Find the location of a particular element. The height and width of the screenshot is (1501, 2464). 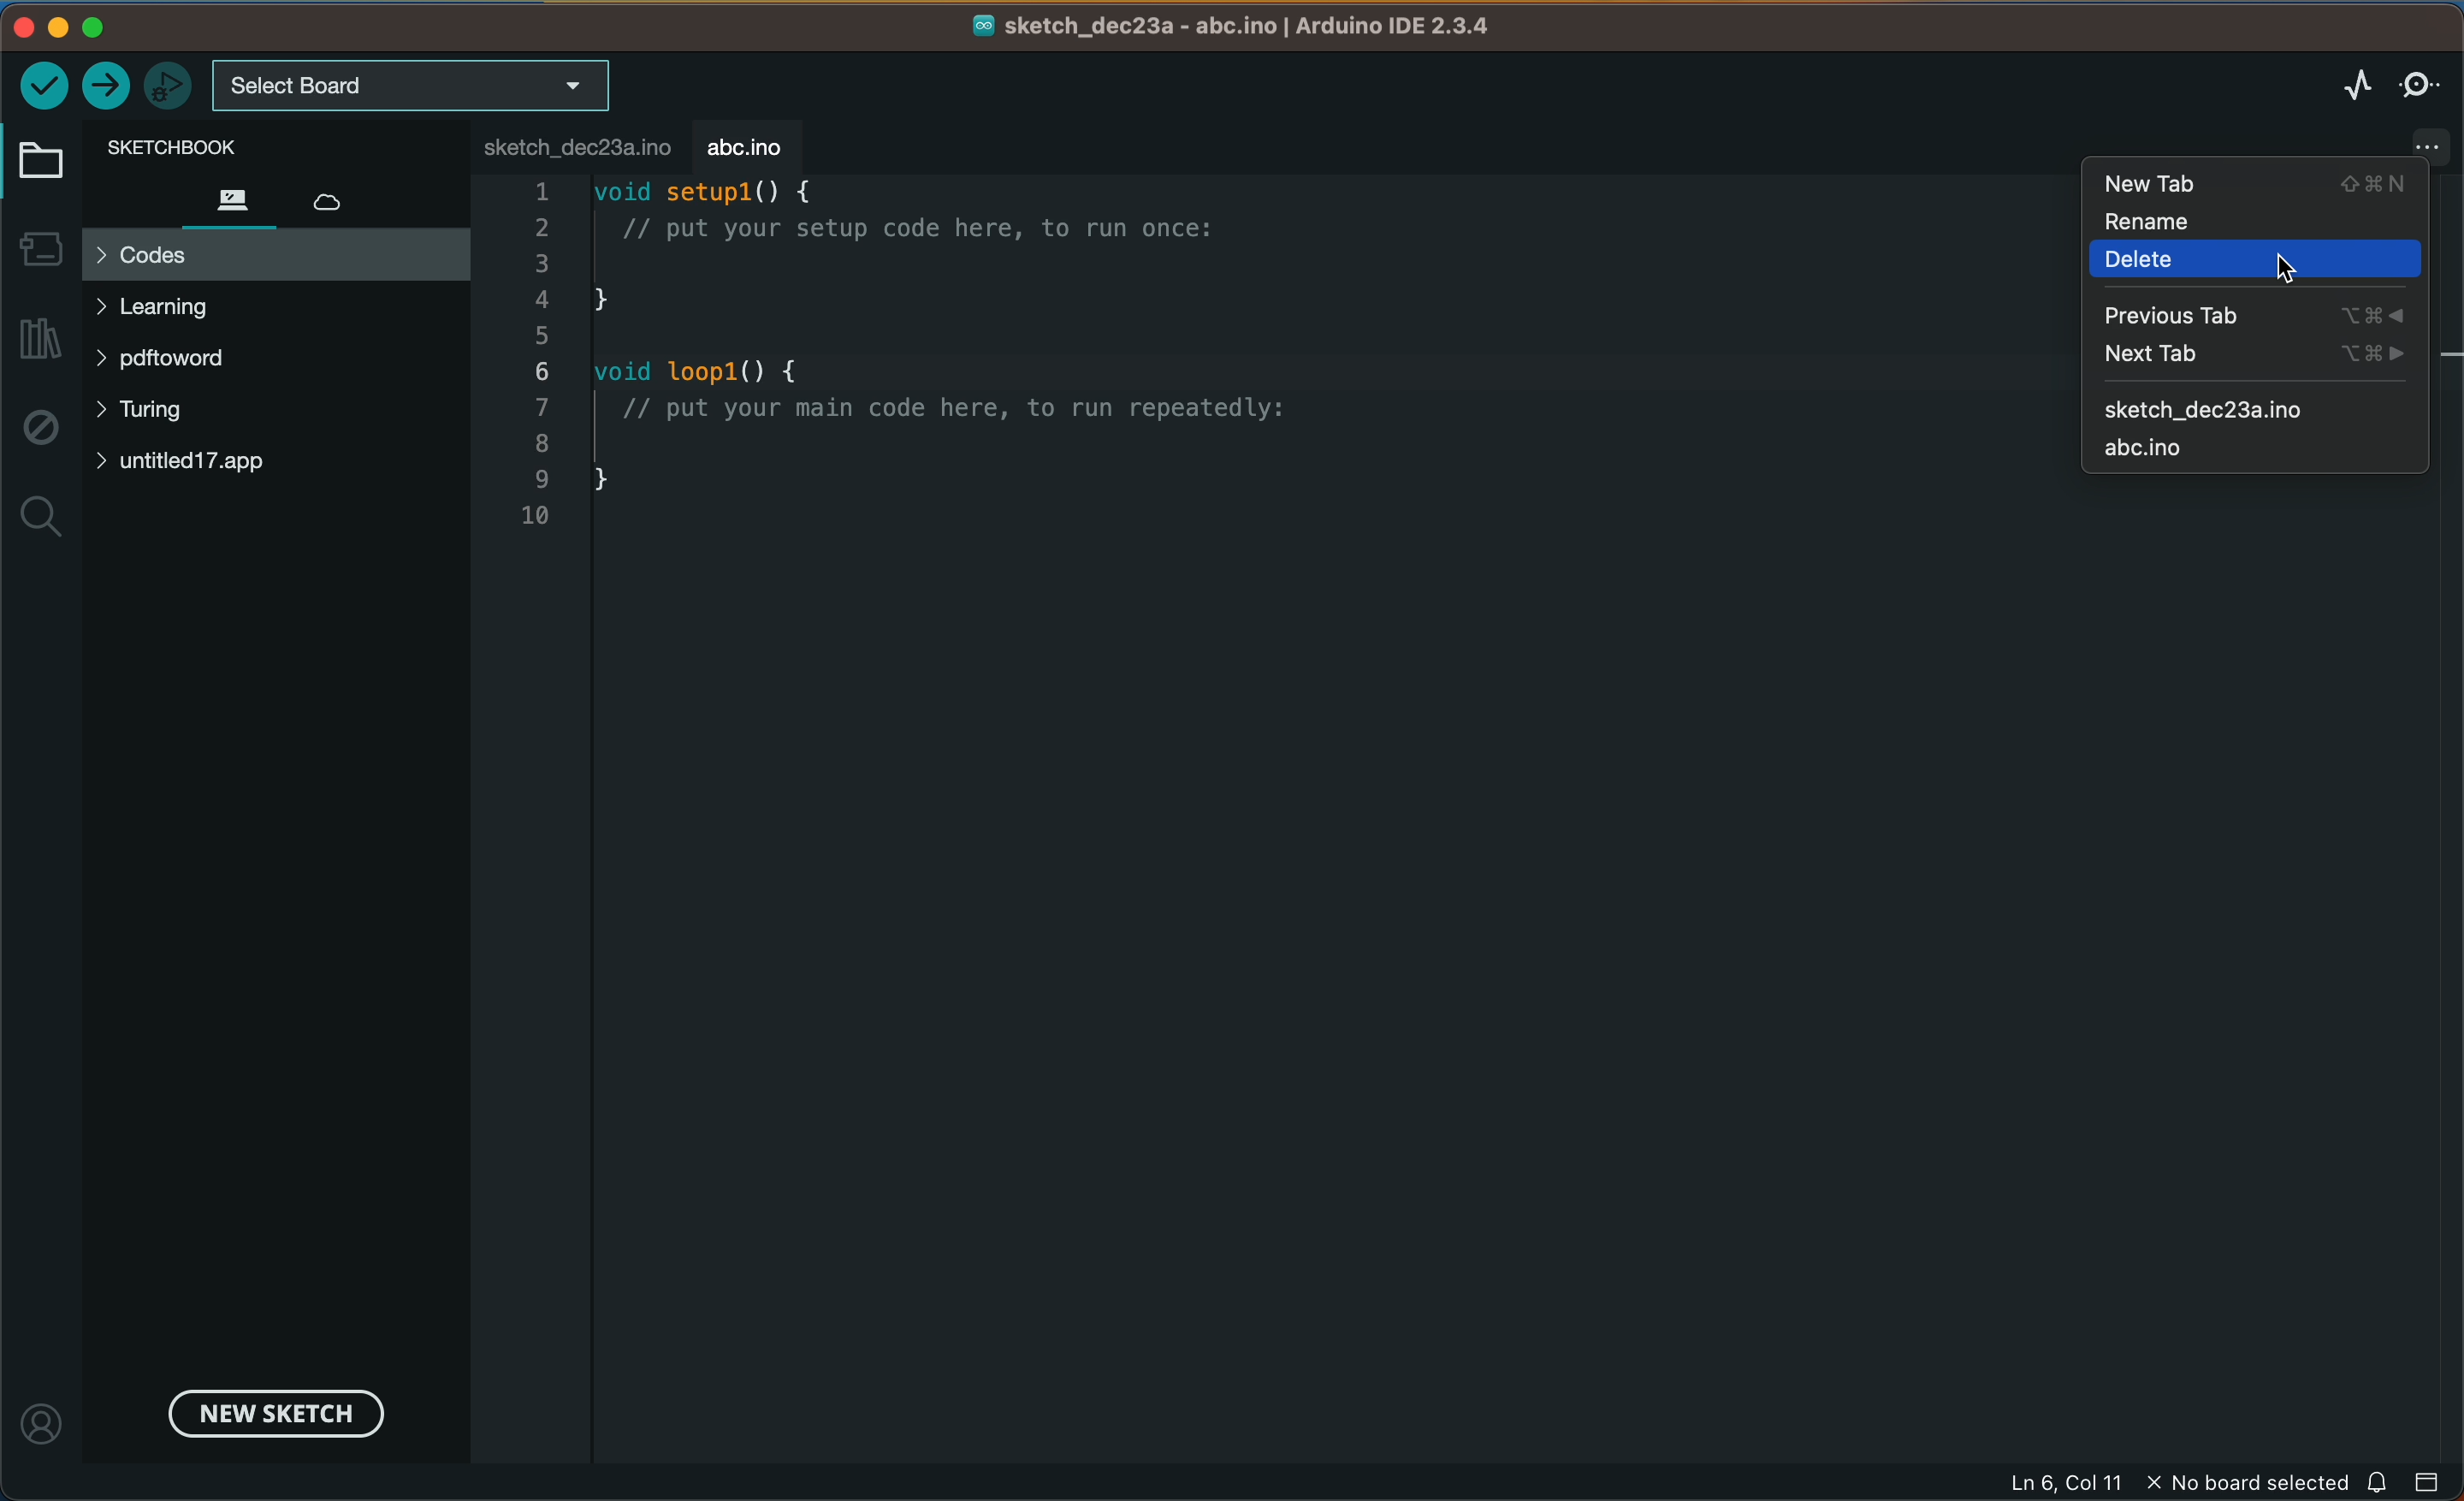

verify is located at coordinates (47, 86).